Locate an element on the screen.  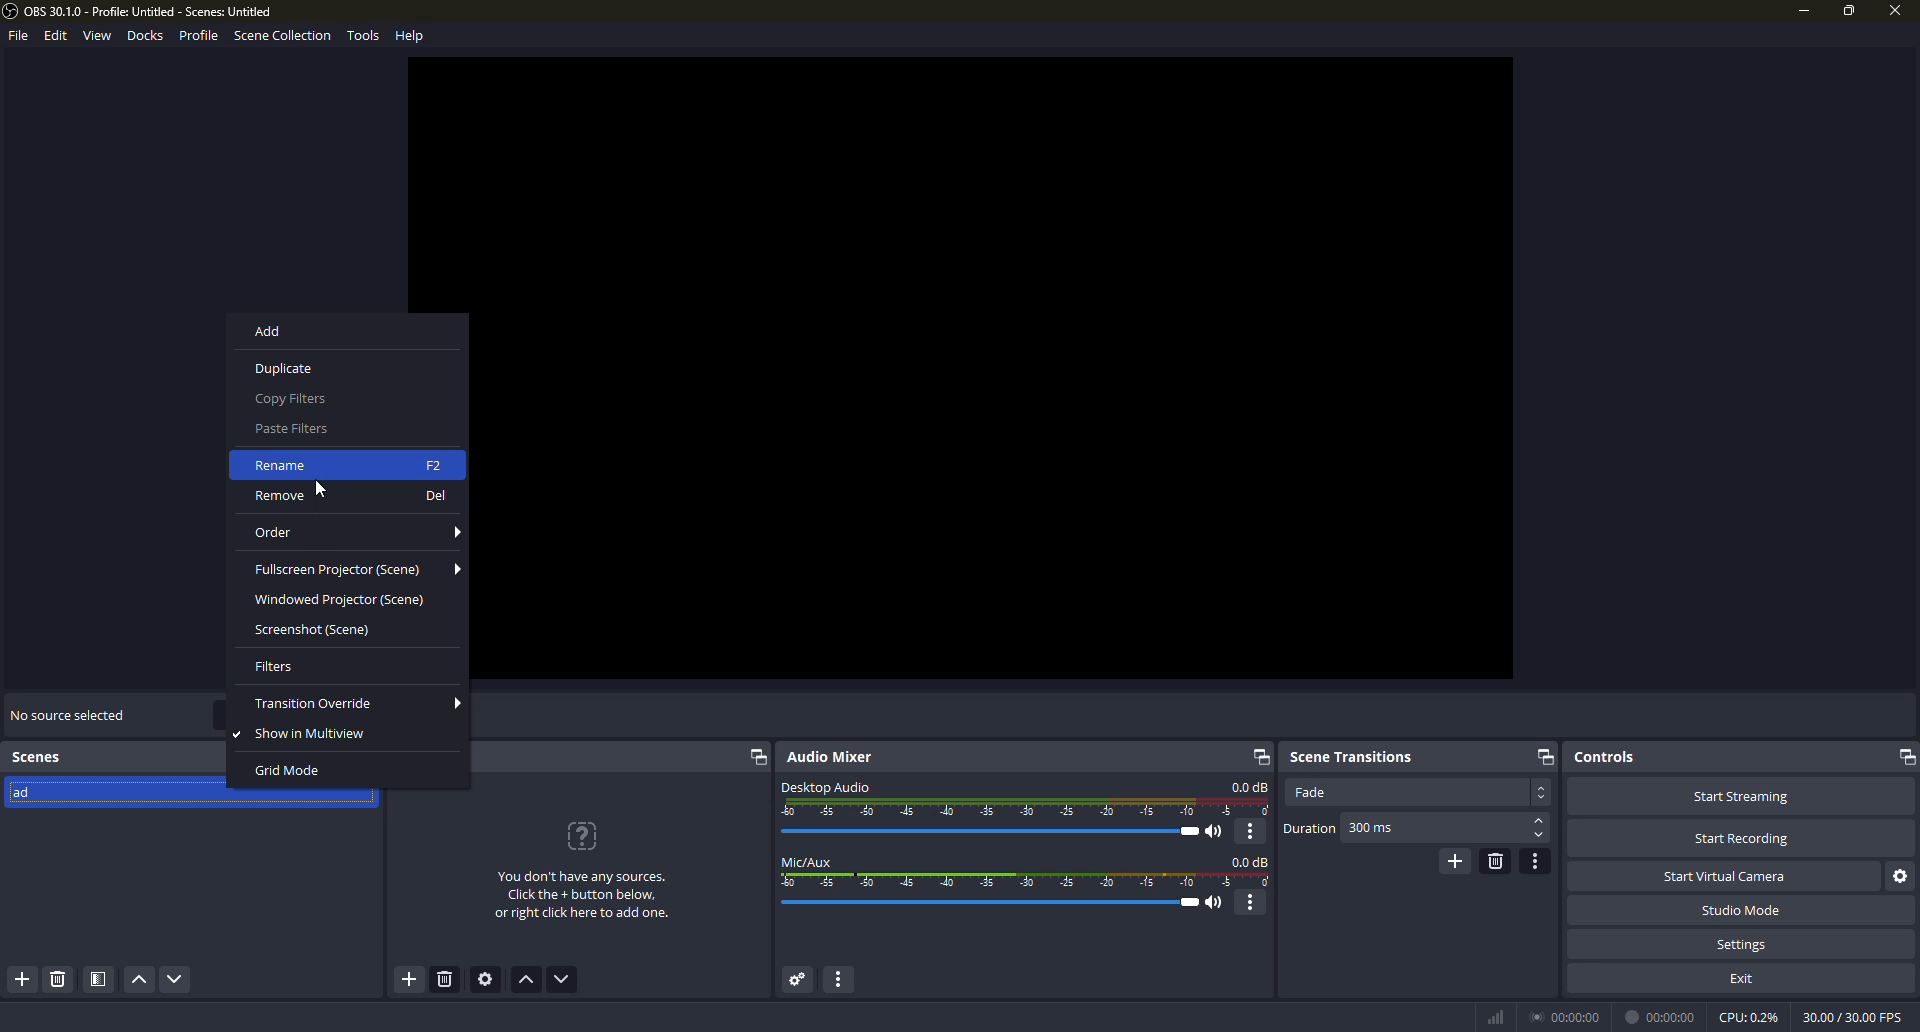
minimize is located at coordinates (1802, 11).